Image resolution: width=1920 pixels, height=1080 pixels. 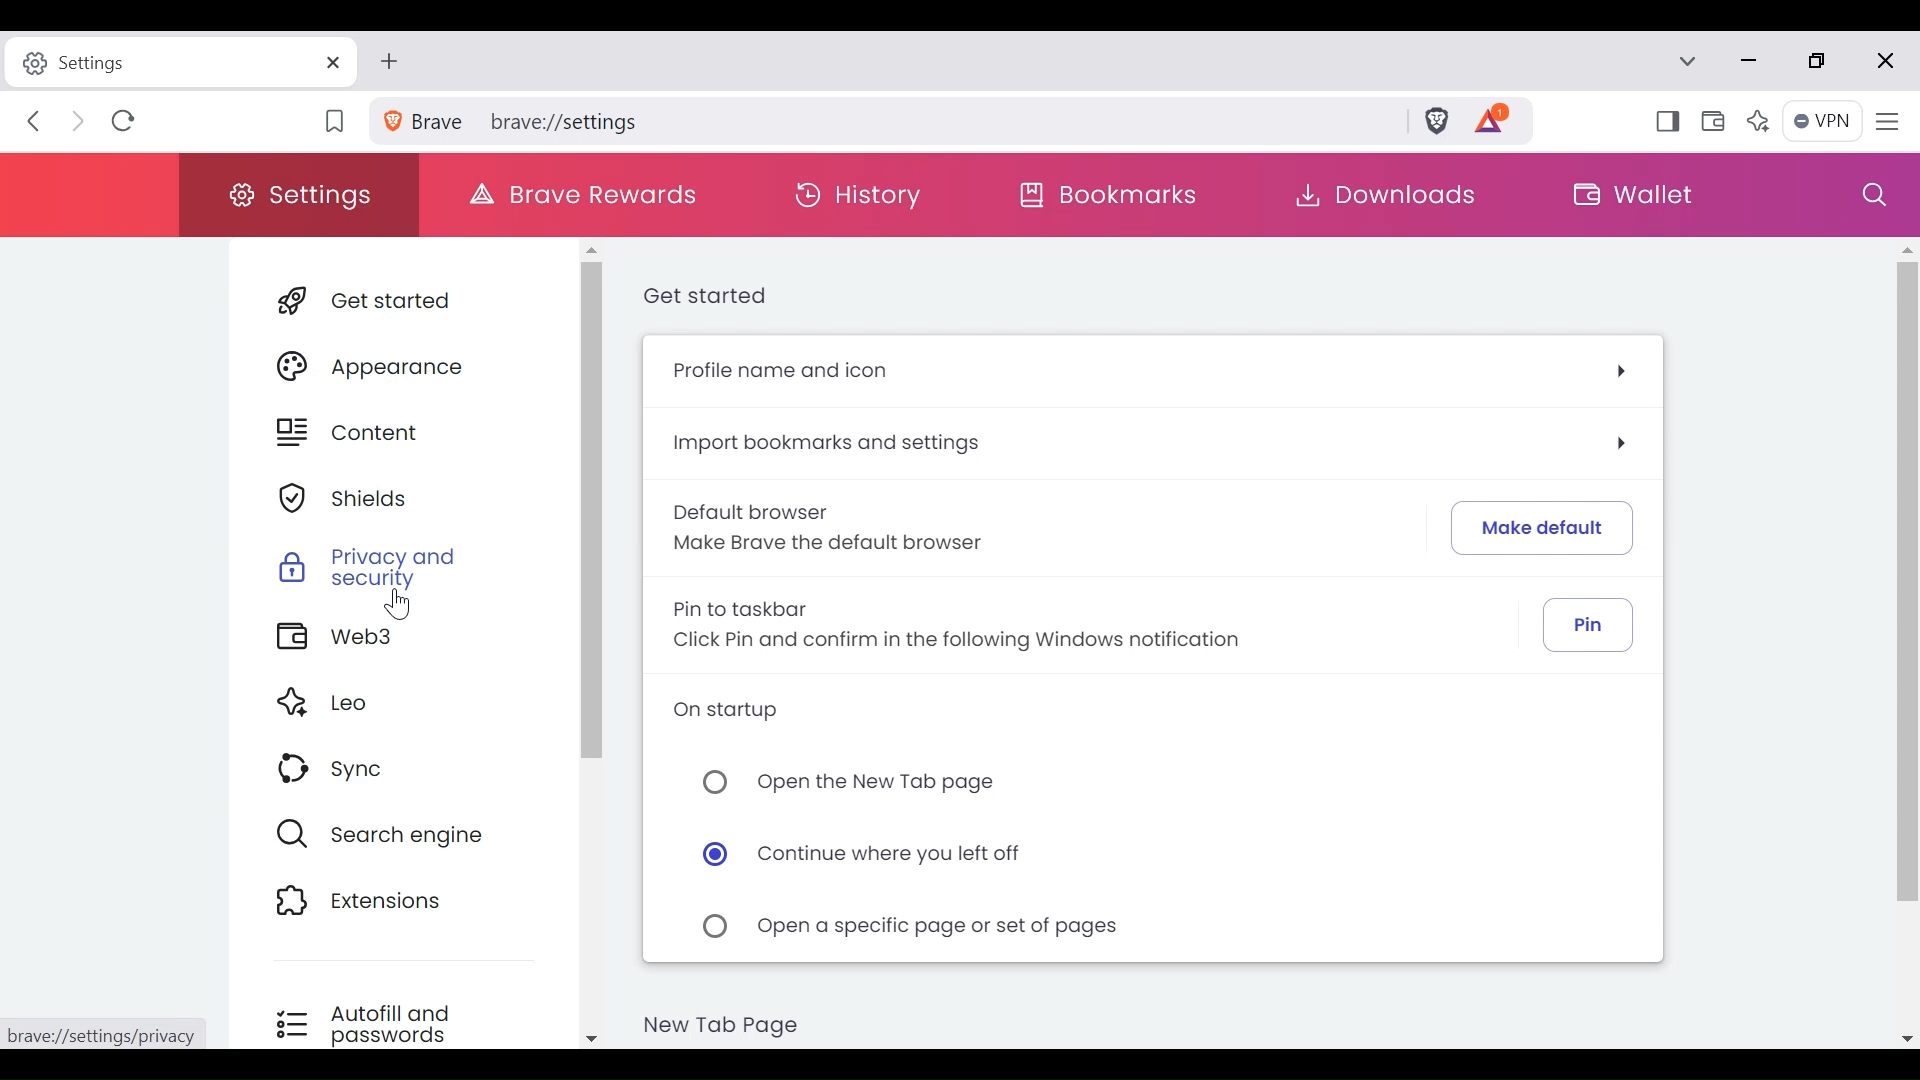 I want to click on Pin to Taskbar, so click(x=1147, y=624).